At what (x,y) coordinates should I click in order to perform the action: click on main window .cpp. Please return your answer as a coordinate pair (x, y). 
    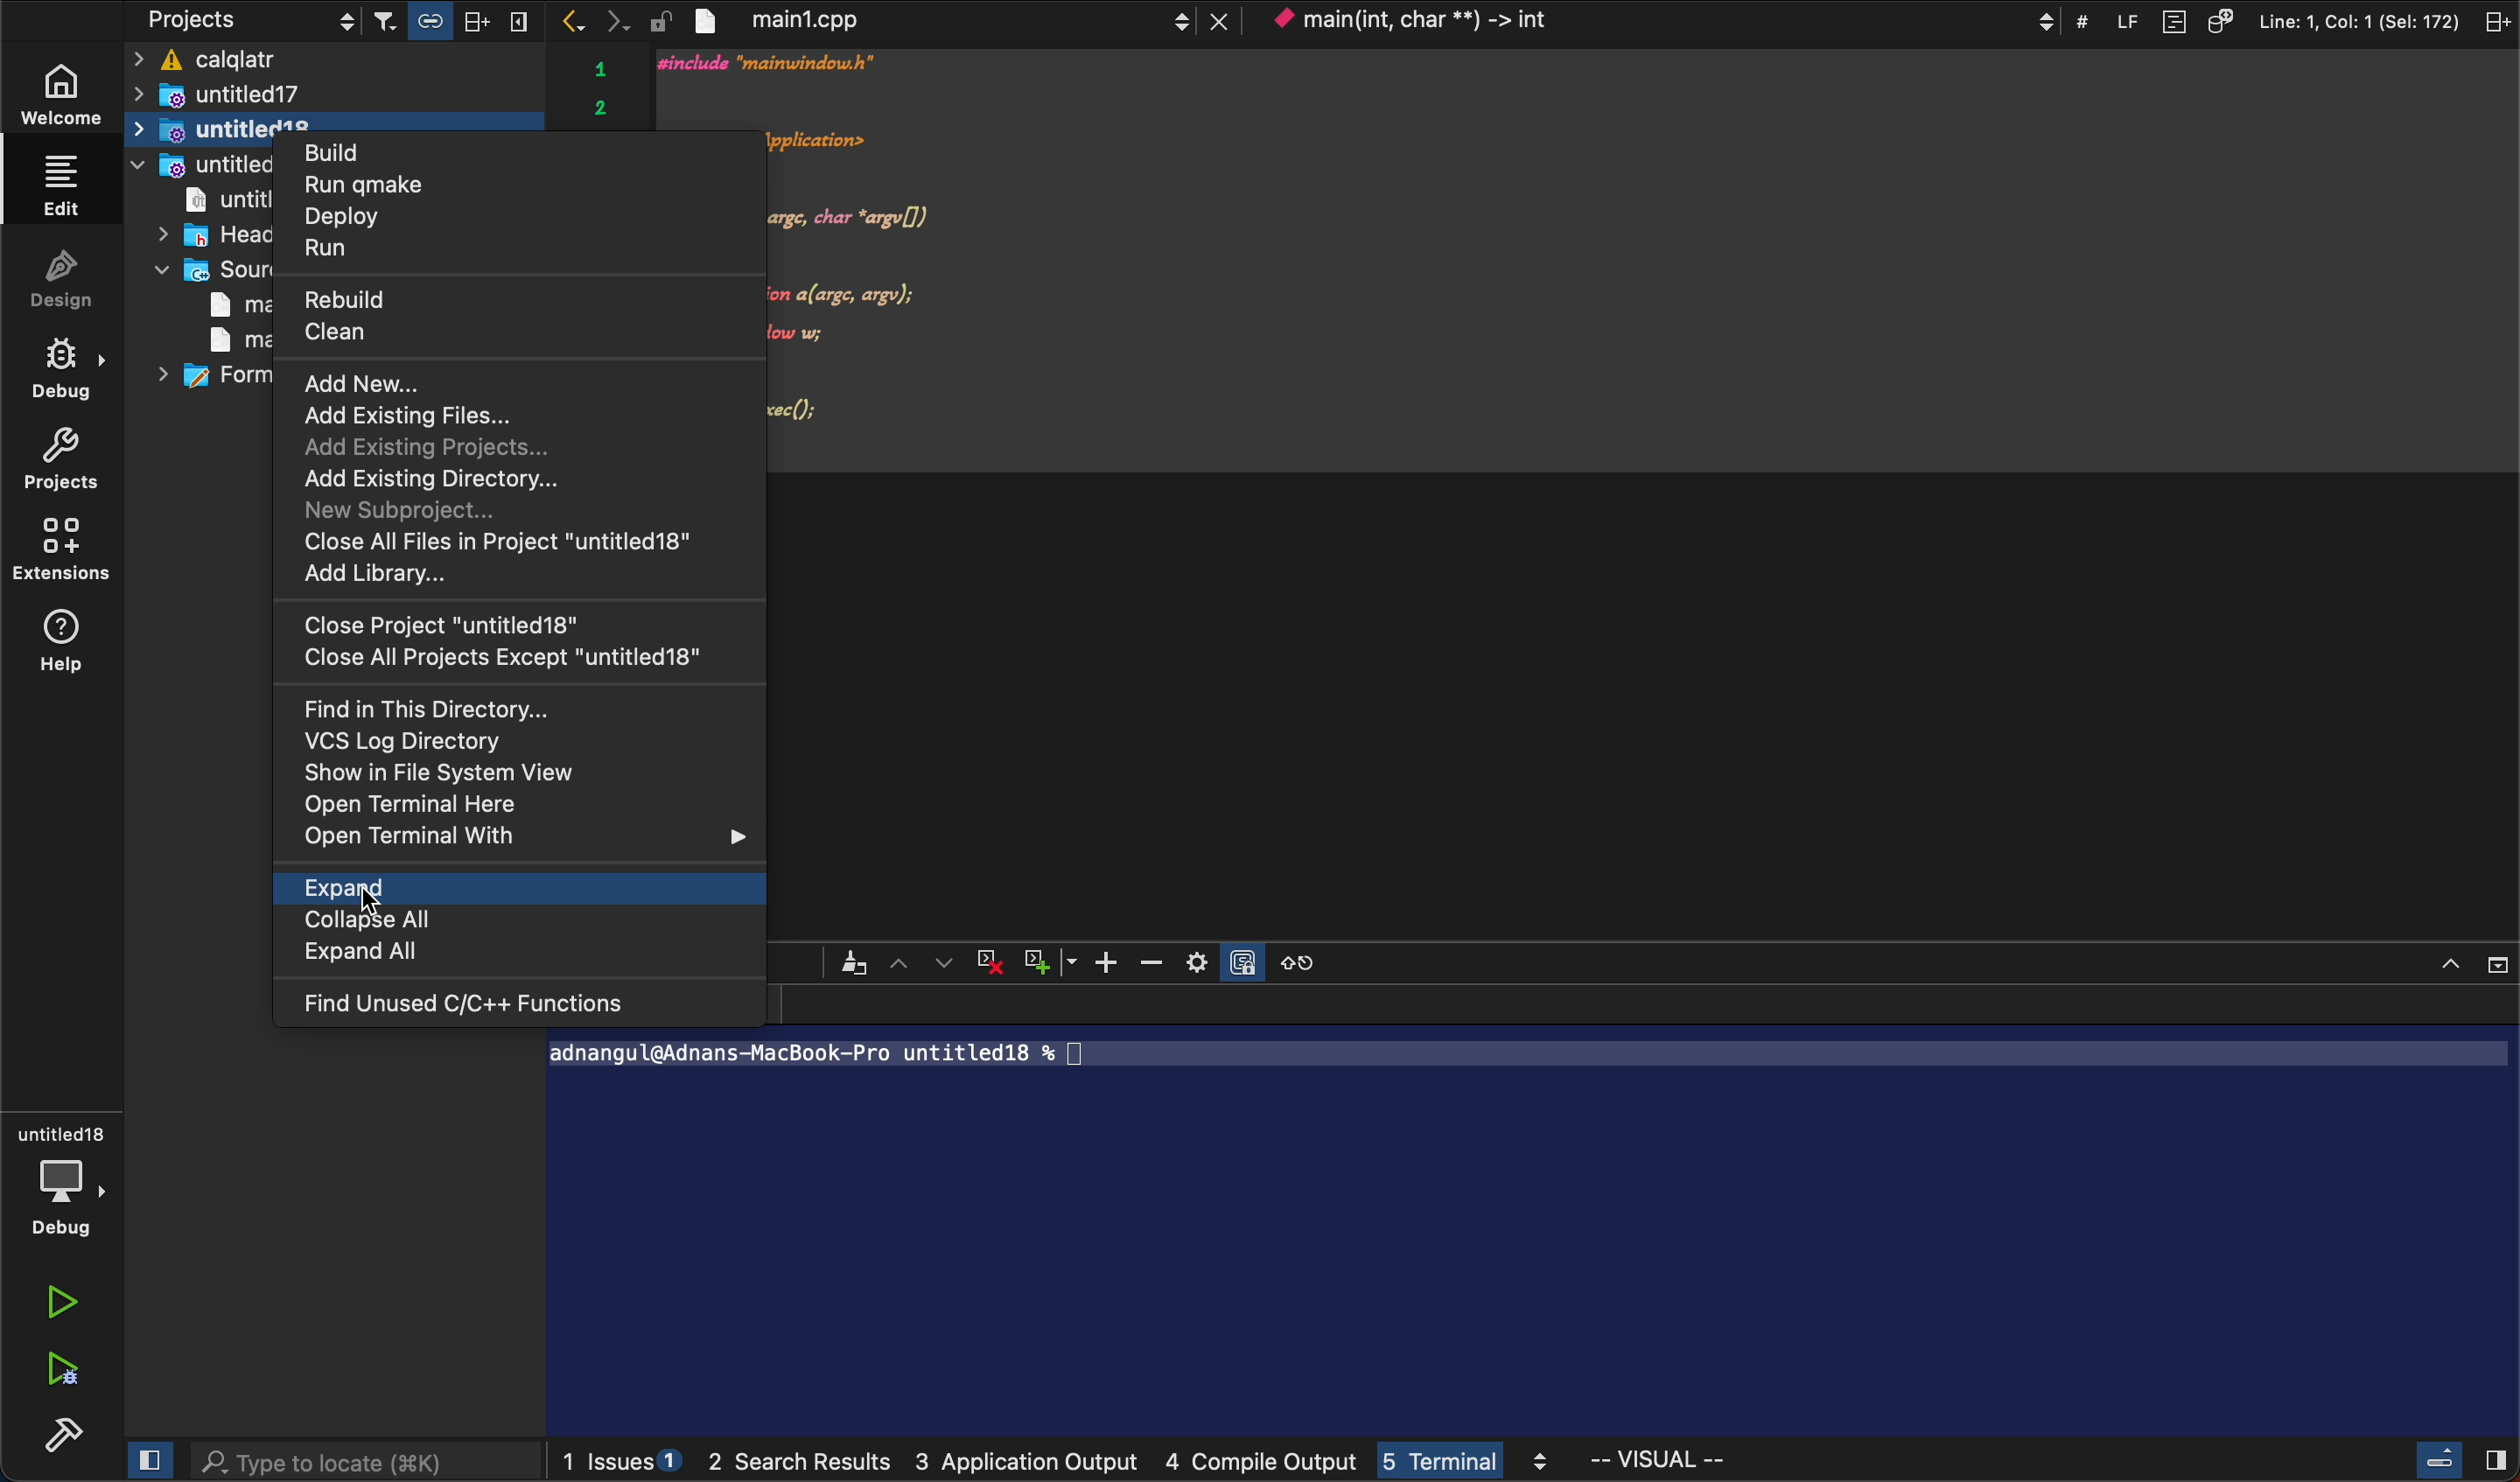
    Looking at the image, I should click on (230, 338).